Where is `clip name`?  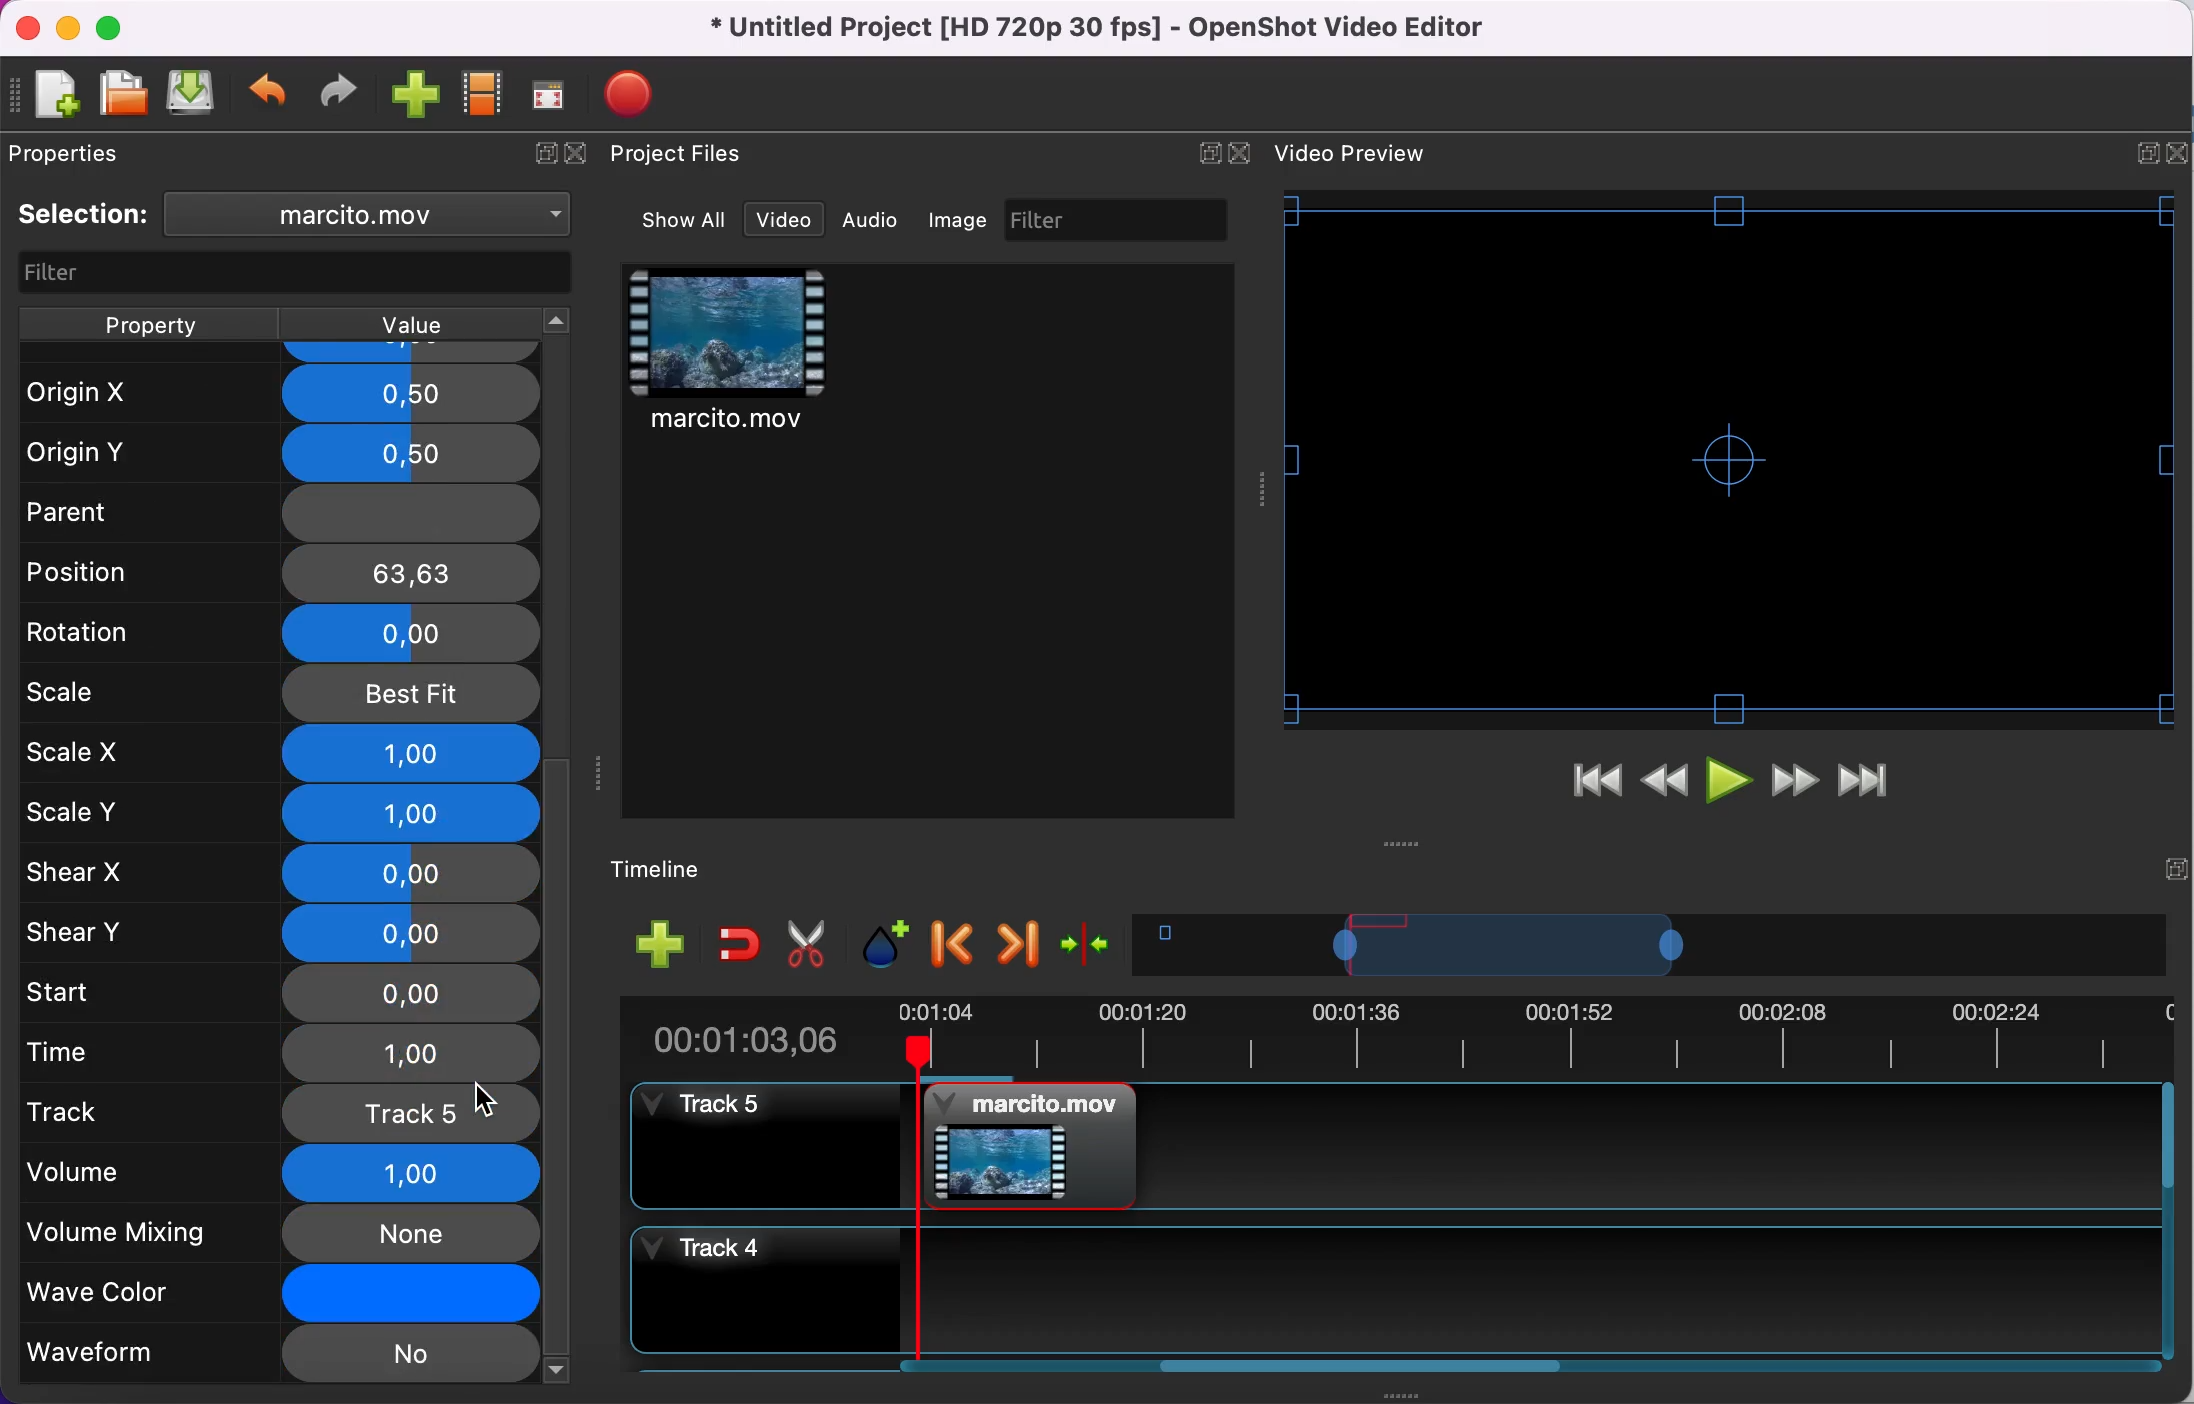
clip name is located at coordinates (378, 213).